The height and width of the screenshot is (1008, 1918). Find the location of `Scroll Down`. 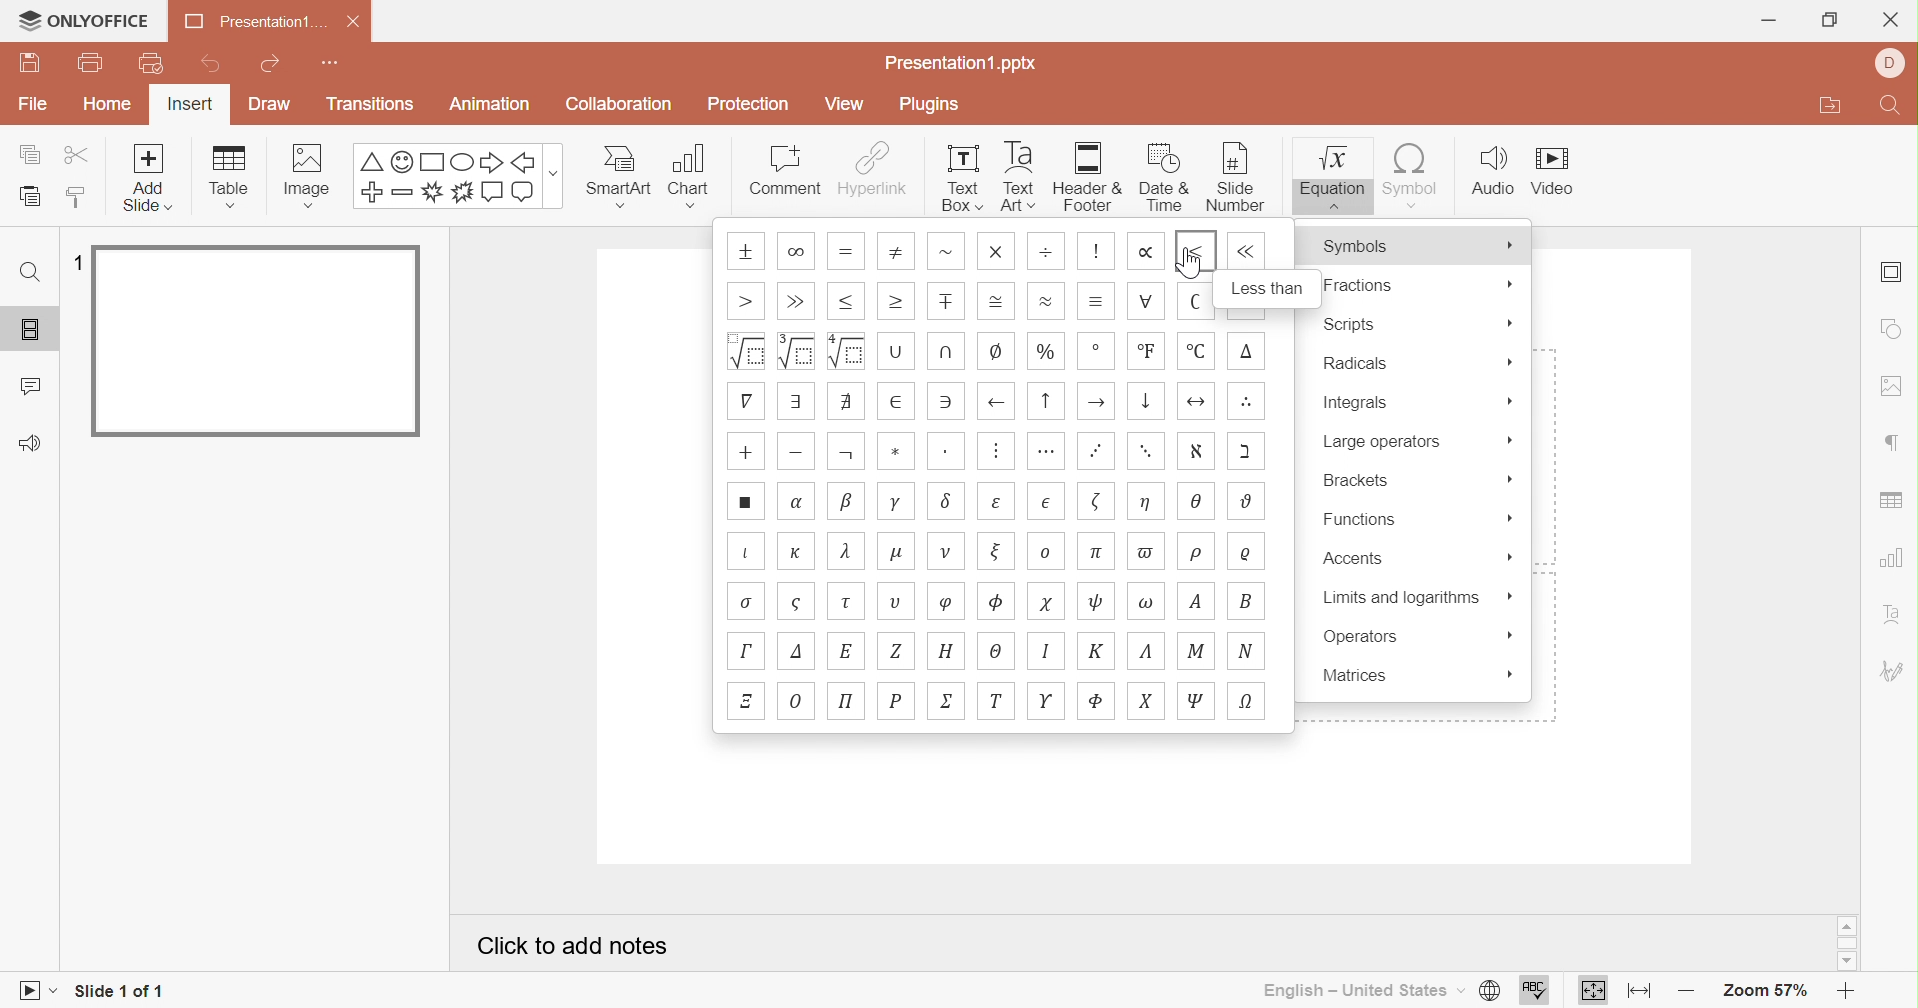

Scroll Down is located at coordinates (1847, 962).